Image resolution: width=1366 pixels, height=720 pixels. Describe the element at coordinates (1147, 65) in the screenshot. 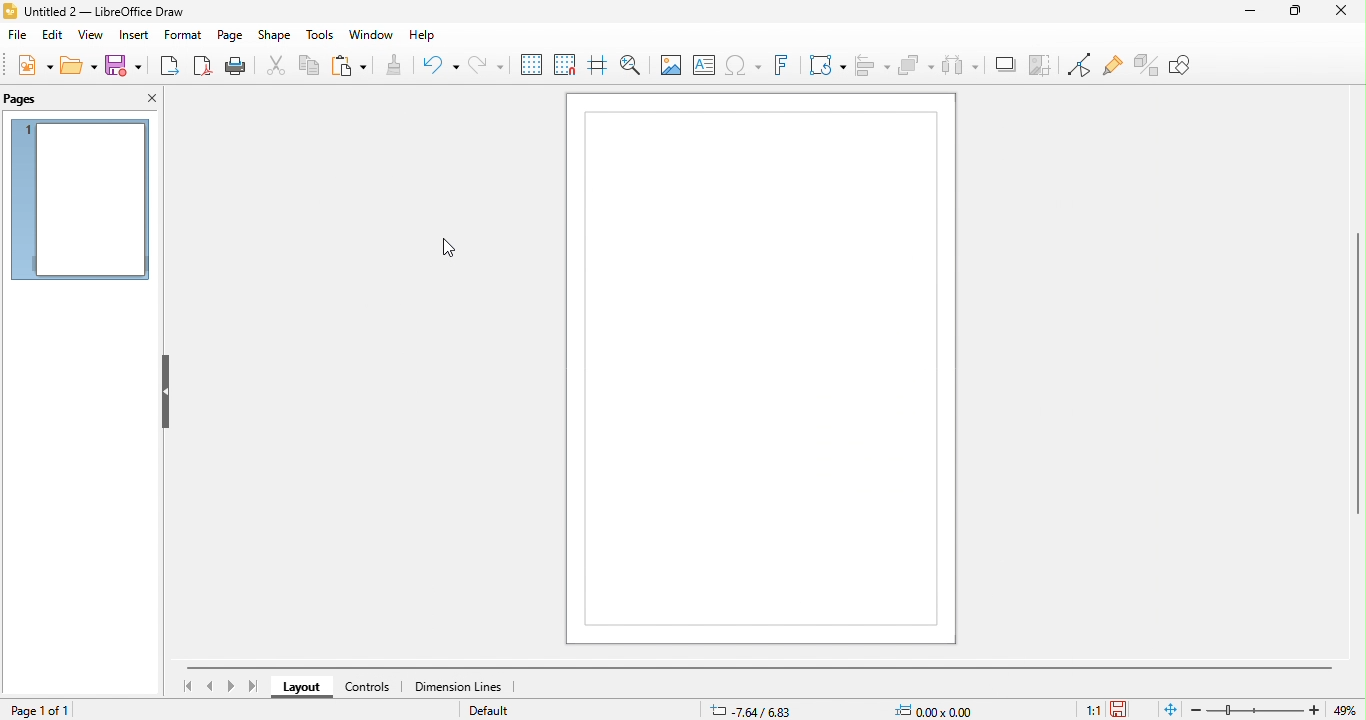

I see `toggle extrusions` at that location.